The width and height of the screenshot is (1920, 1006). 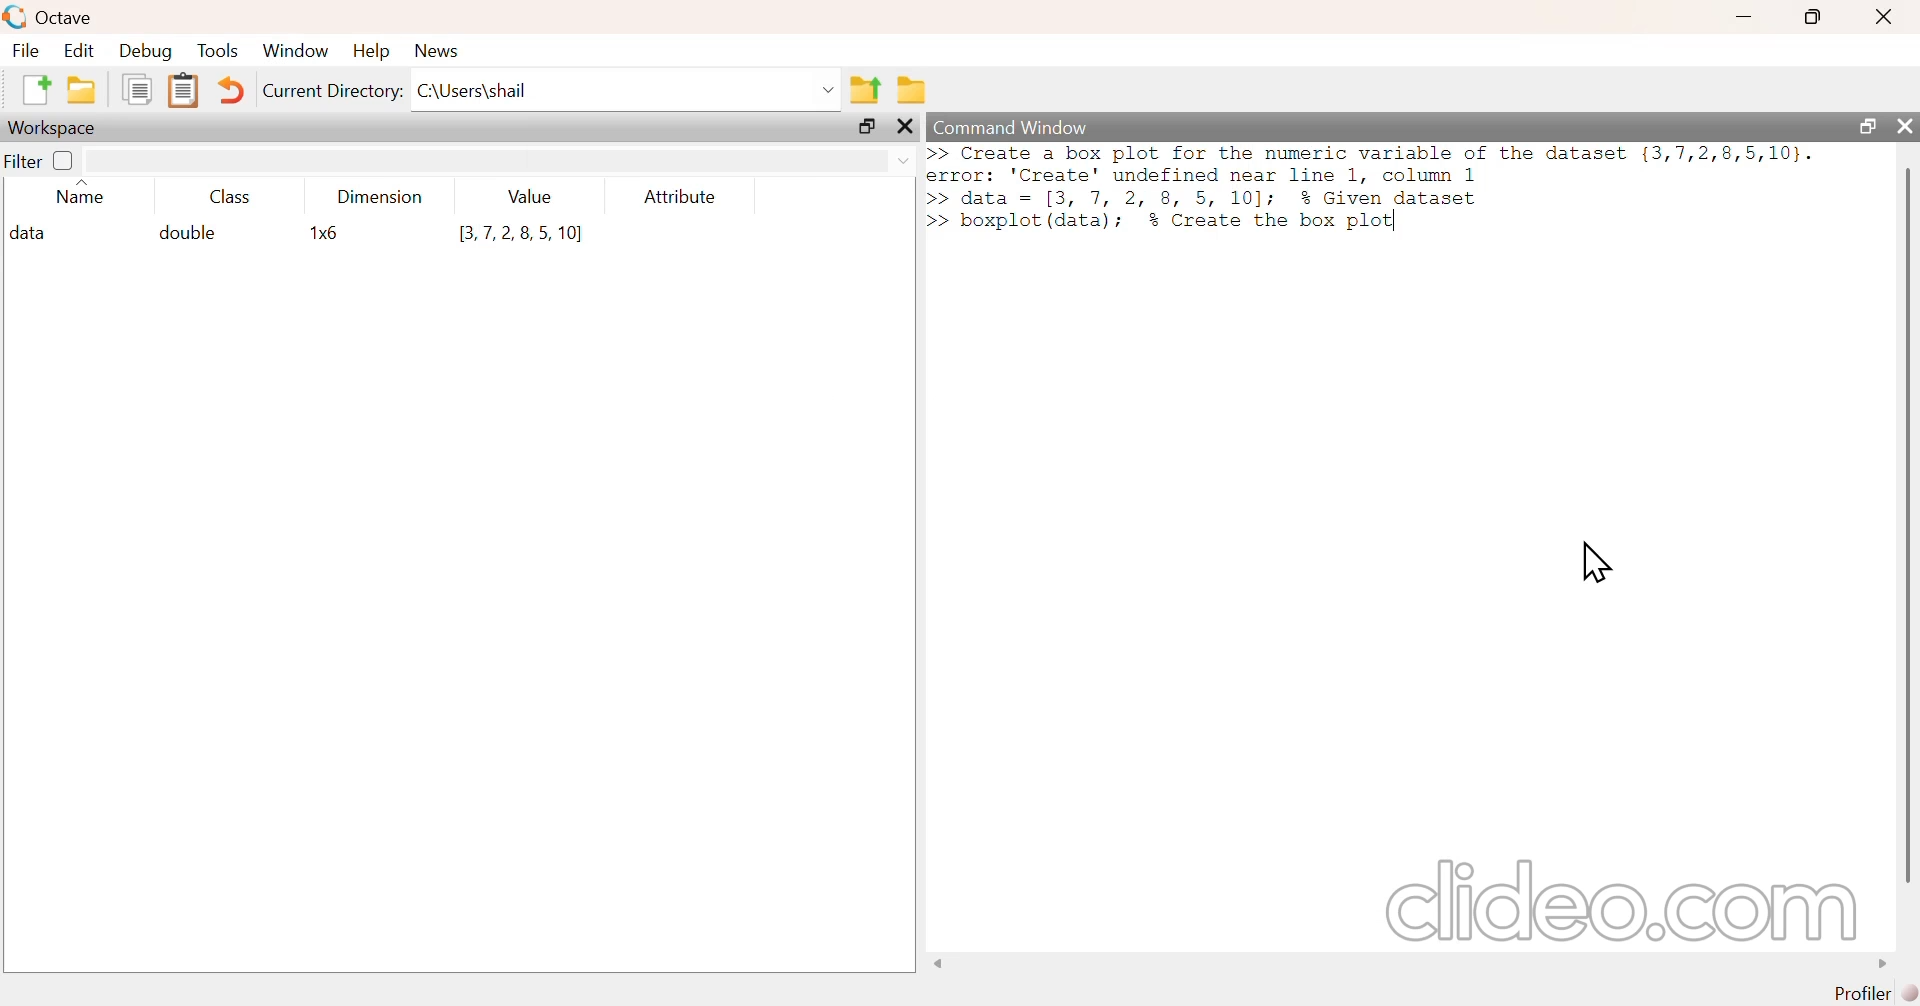 I want to click on name, so click(x=76, y=197).